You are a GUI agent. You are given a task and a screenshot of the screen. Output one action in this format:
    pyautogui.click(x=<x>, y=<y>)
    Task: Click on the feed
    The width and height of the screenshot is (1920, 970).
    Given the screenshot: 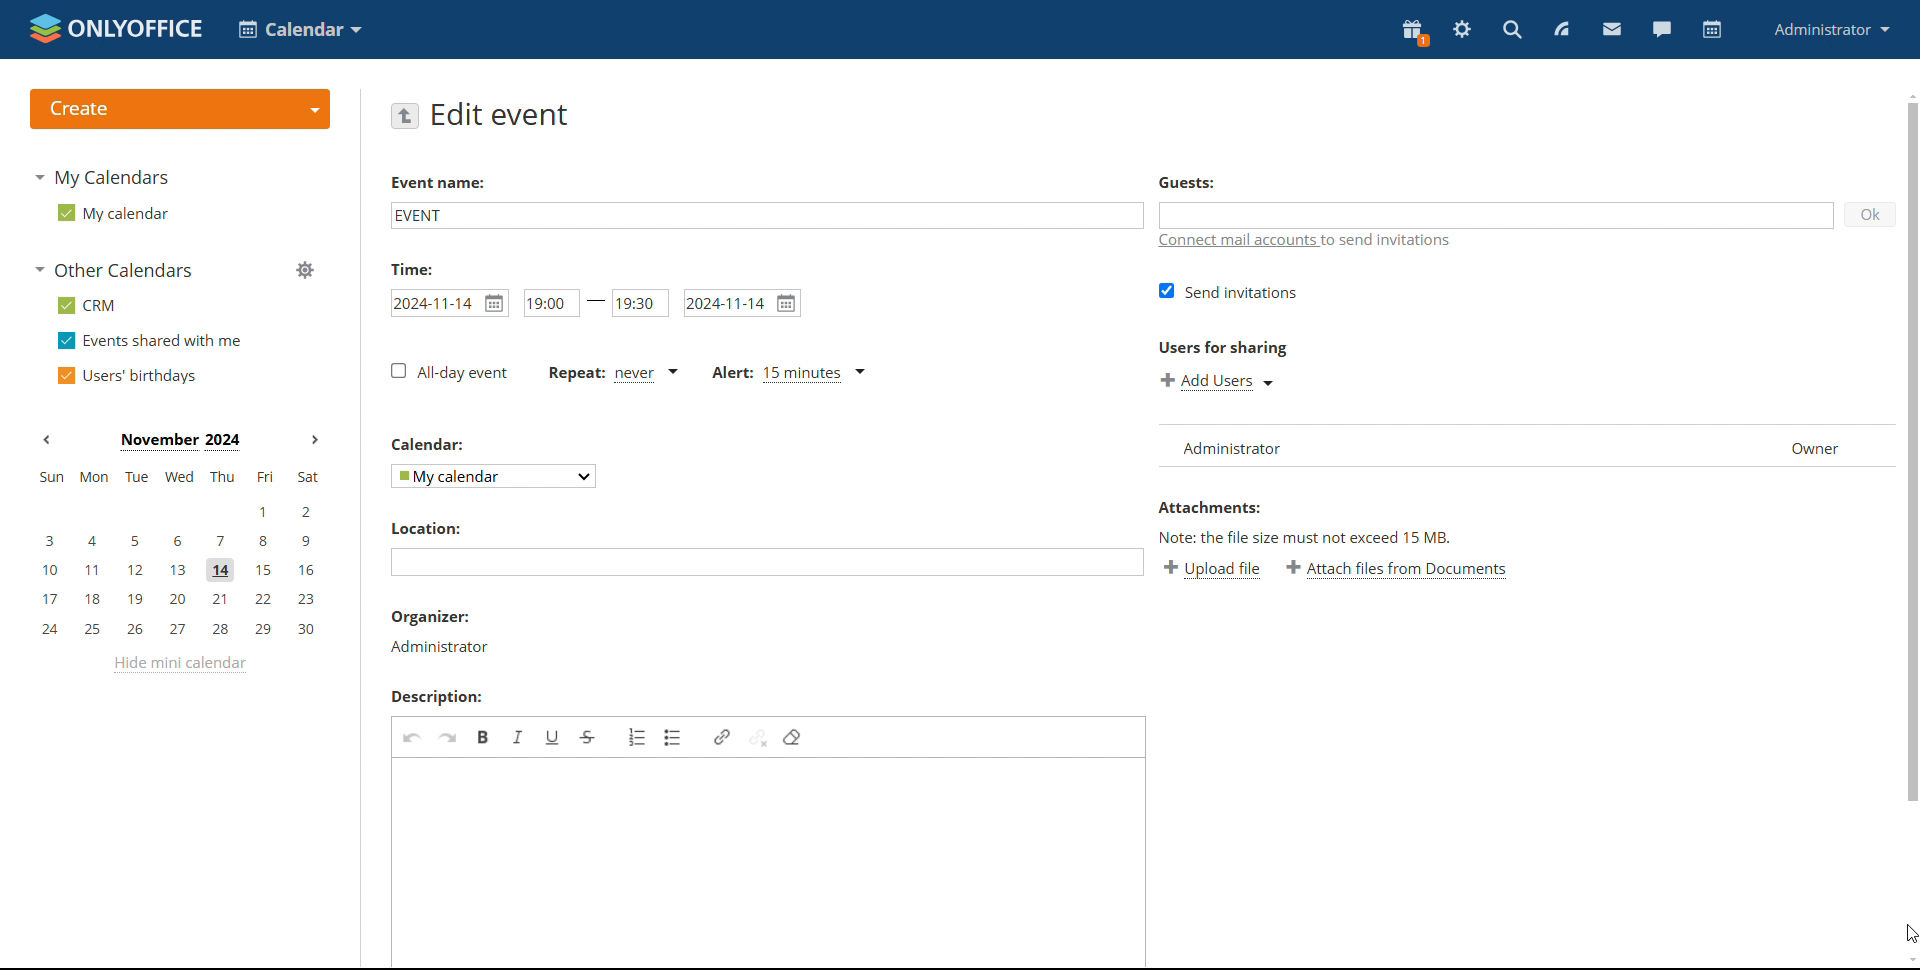 What is the action you would take?
    pyautogui.click(x=1562, y=28)
    